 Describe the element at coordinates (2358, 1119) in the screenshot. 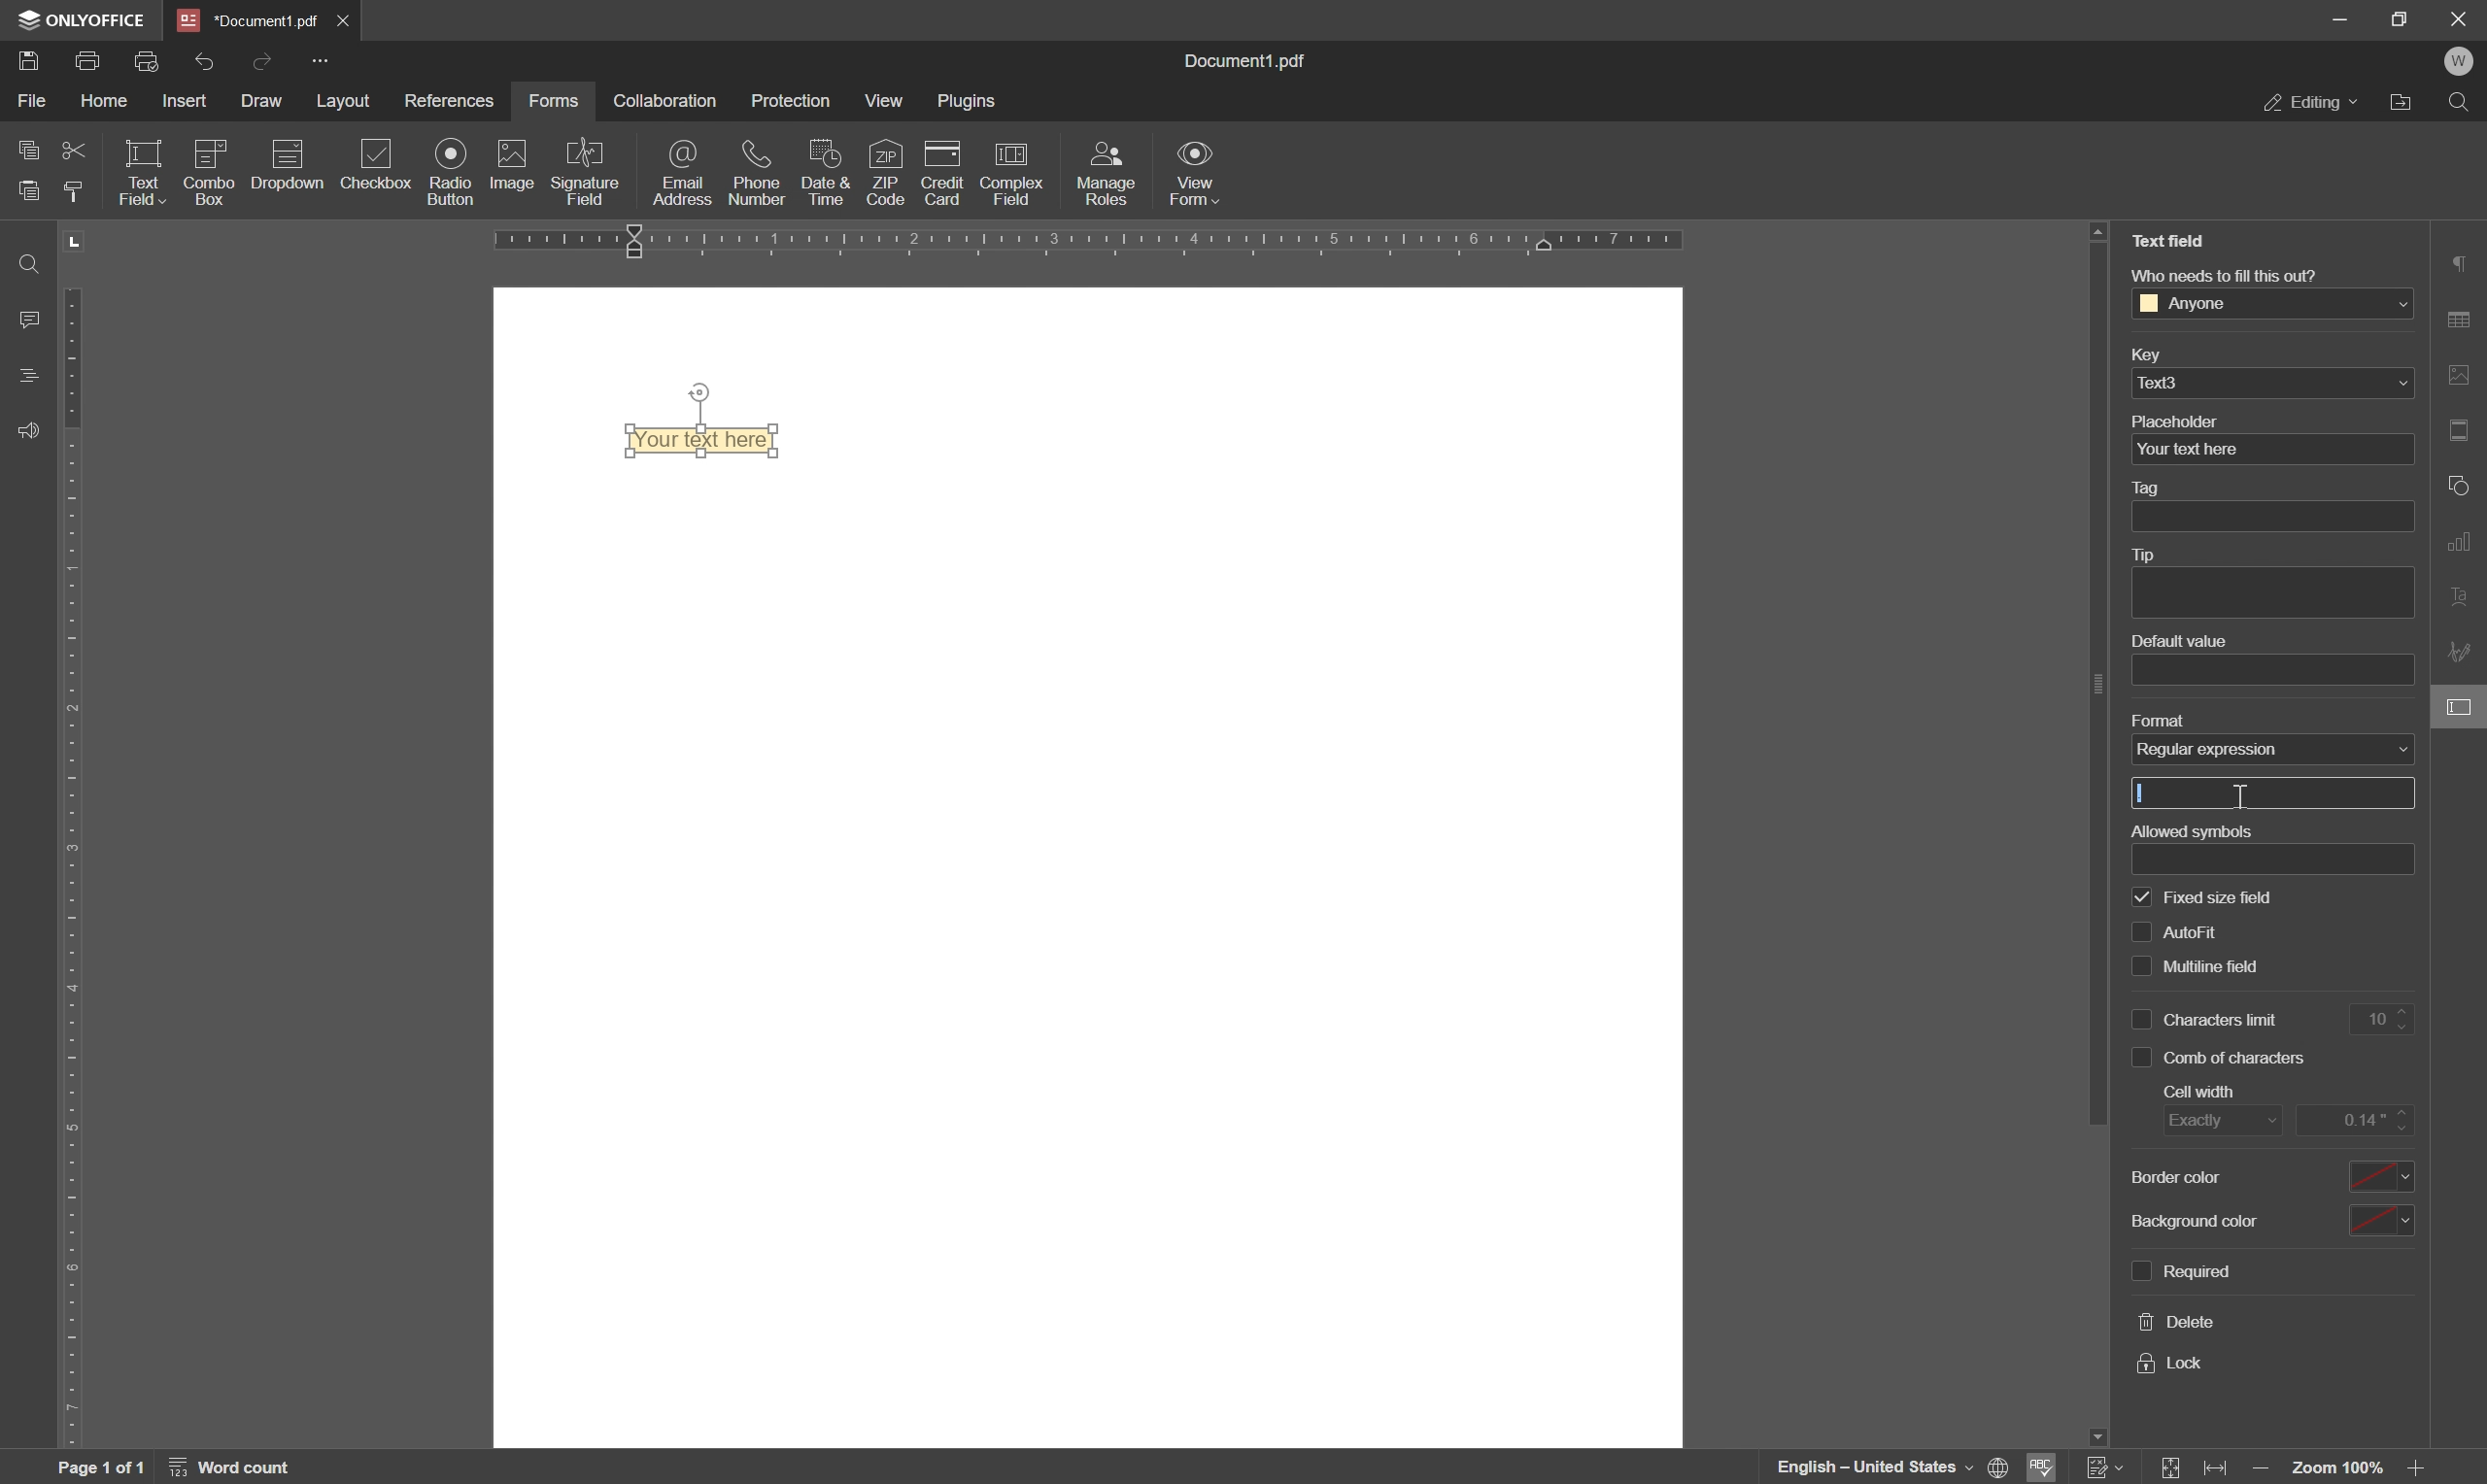

I see `0.14` at that location.